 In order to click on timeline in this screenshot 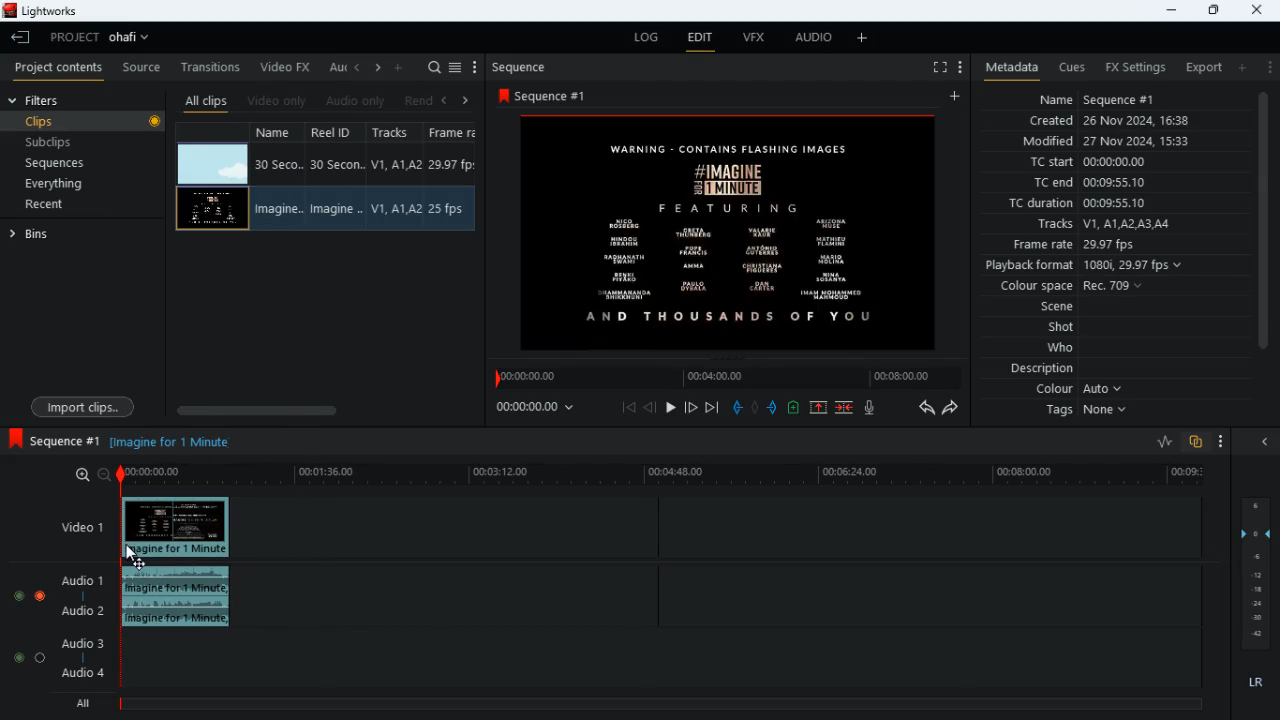, I will do `click(667, 477)`.